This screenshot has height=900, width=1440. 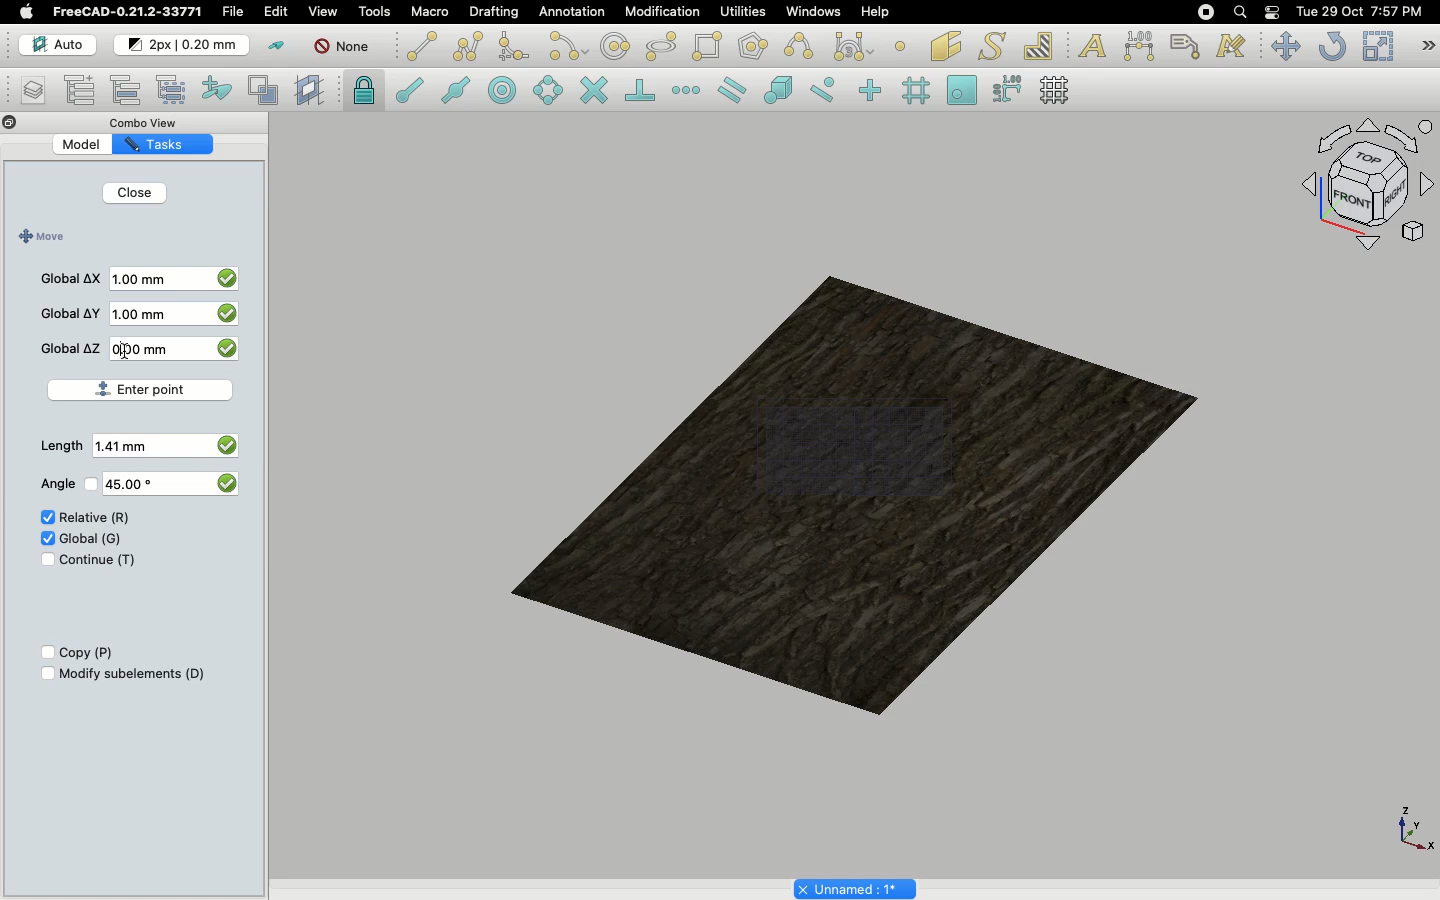 I want to click on Scale, so click(x=1377, y=46).